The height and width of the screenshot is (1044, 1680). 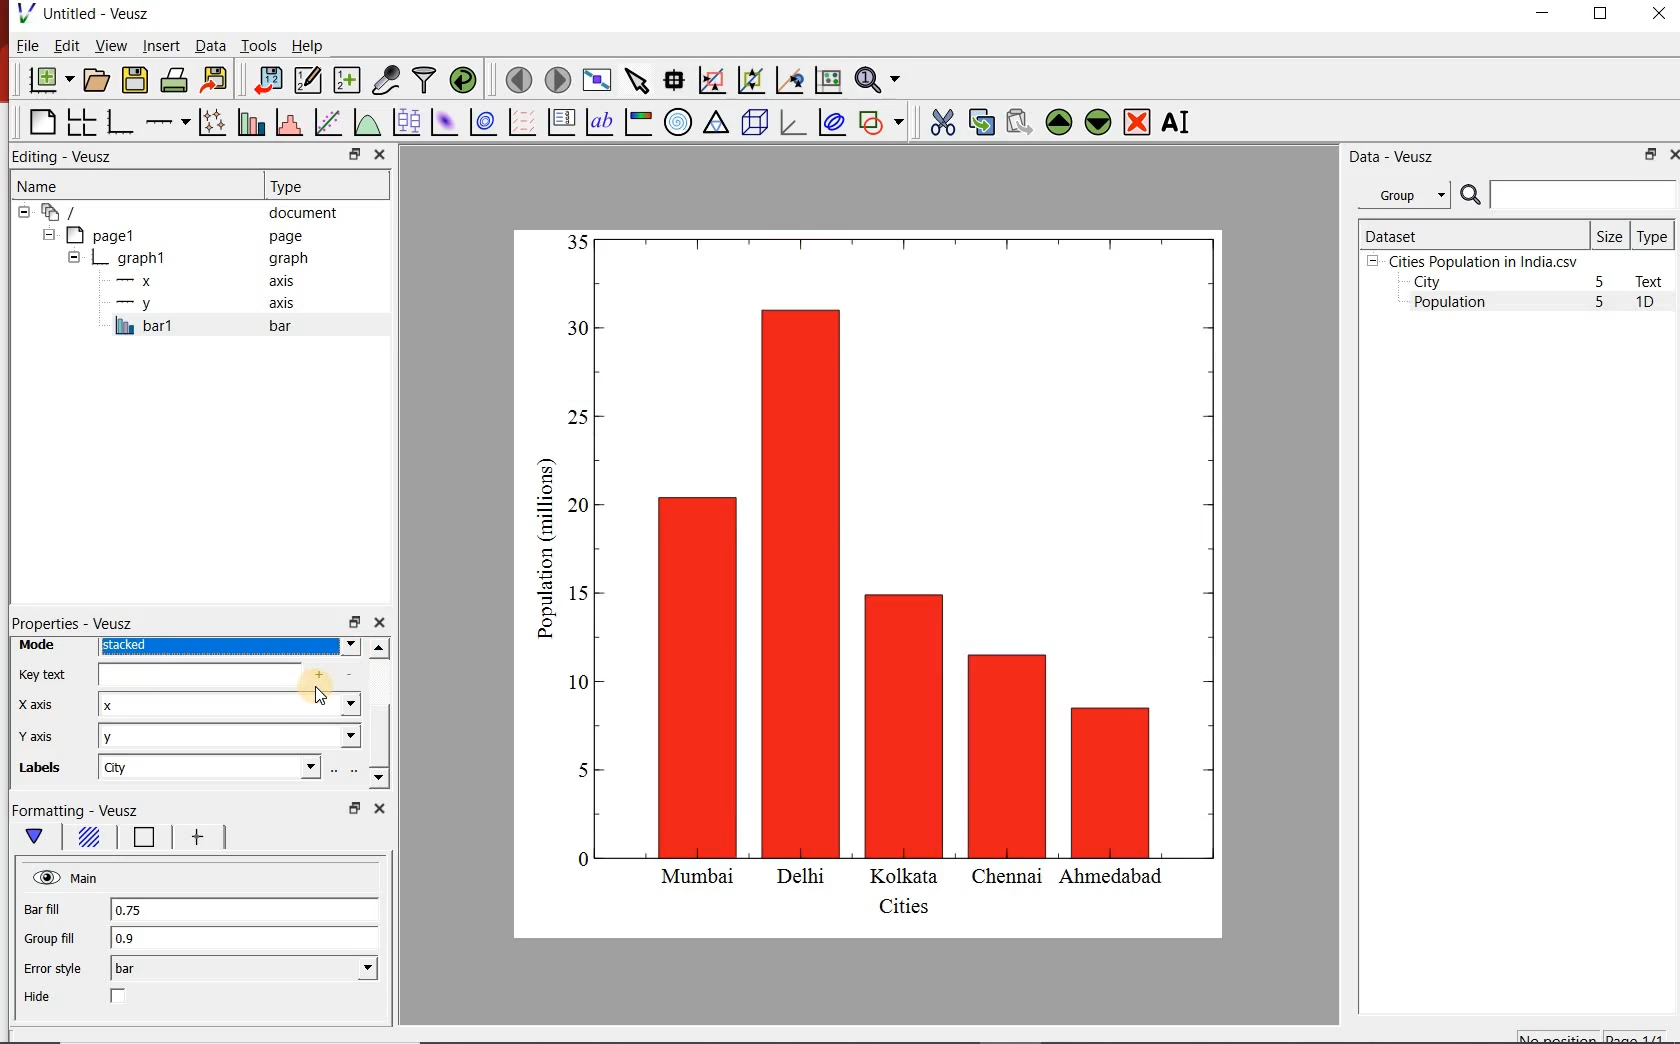 What do you see at coordinates (40, 997) in the screenshot?
I see `Hide` at bounding box center [40, 997].